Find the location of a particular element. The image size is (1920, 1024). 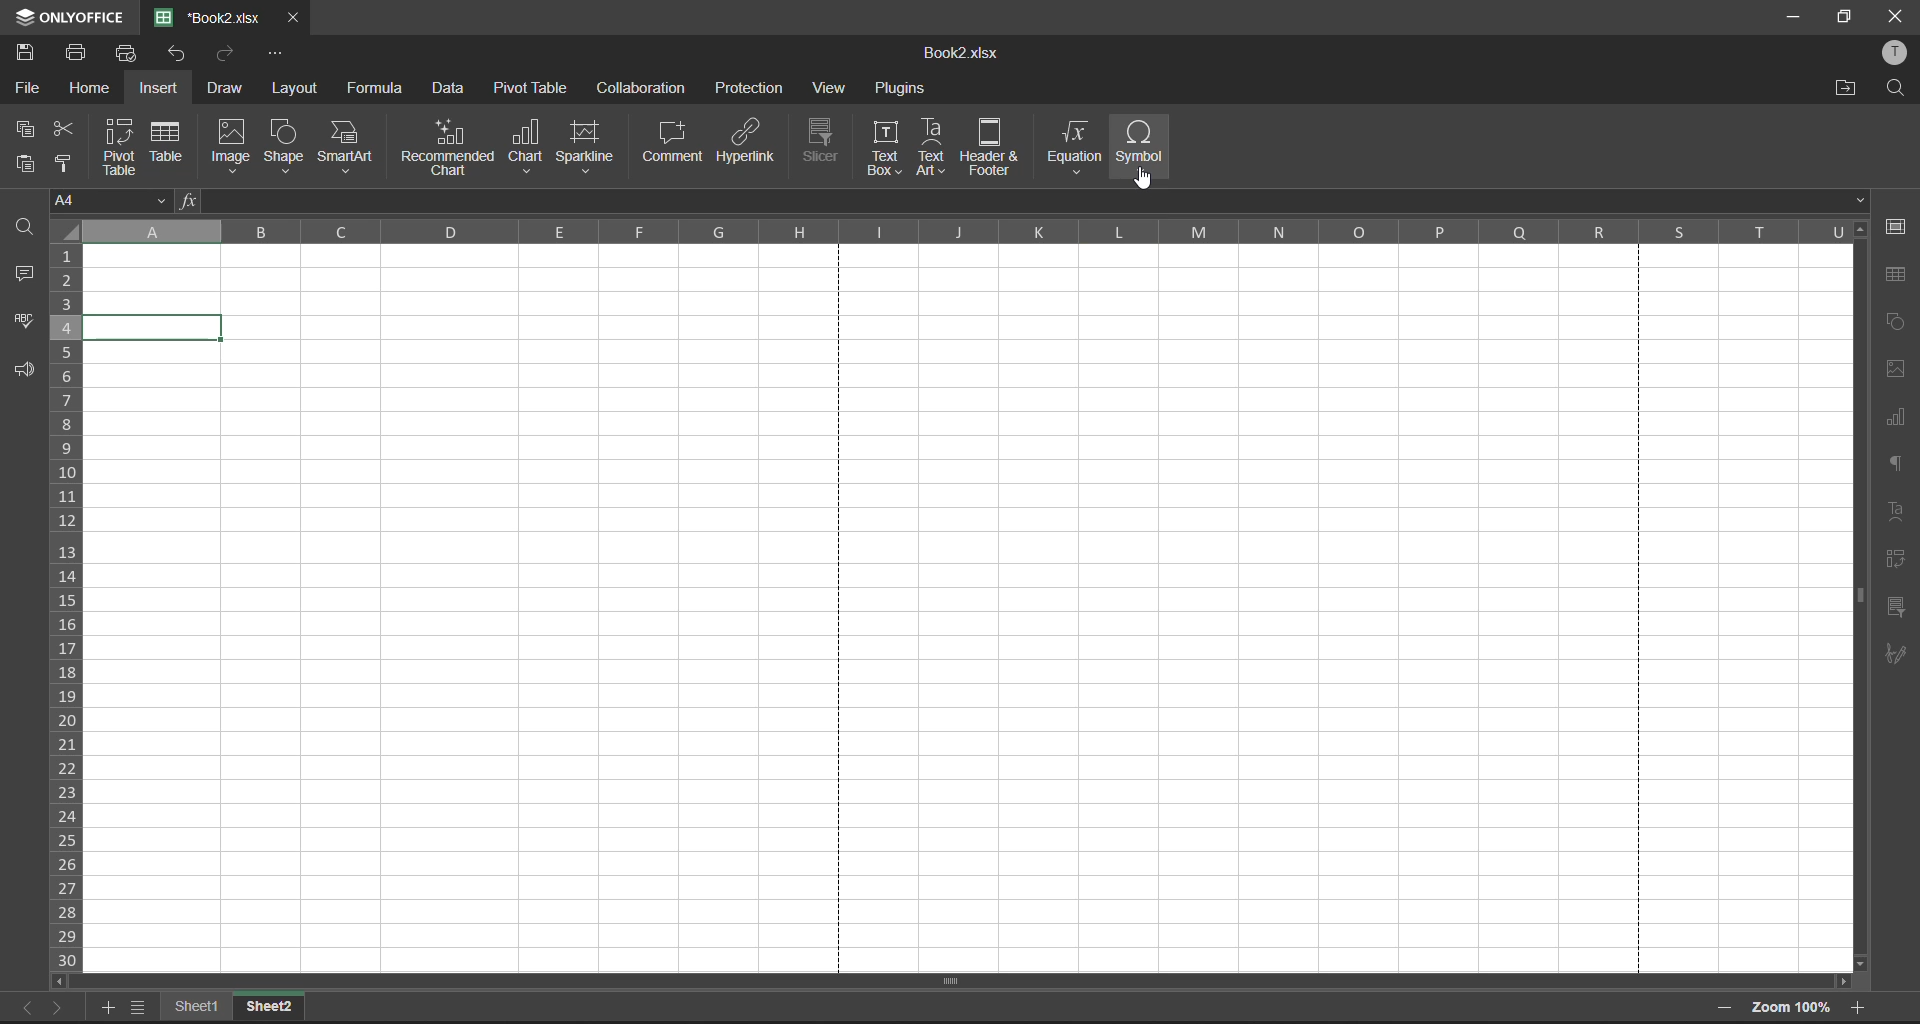

pivot table is located at coordinates (1895, 561).